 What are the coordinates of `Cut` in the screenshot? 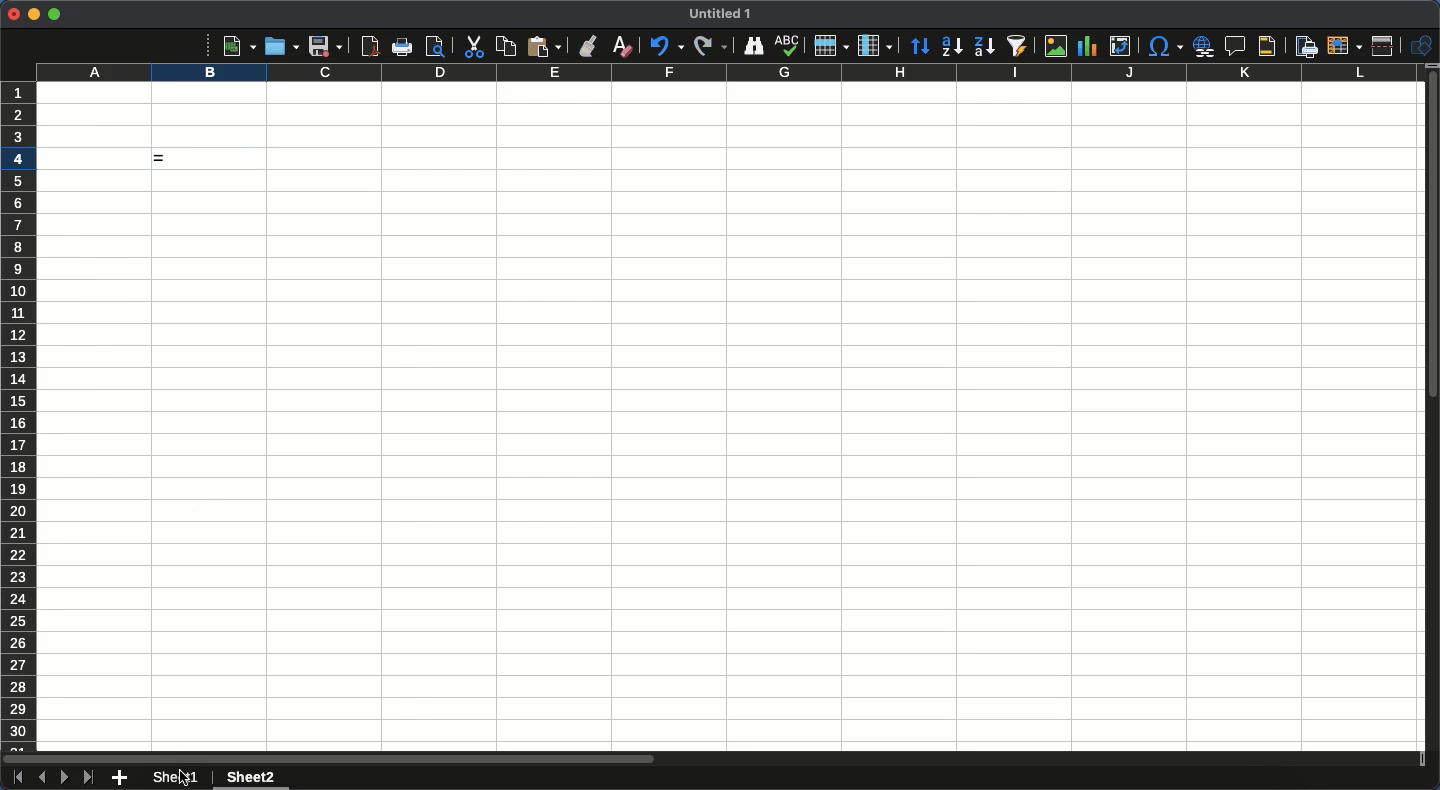 It's located at (472, 47).